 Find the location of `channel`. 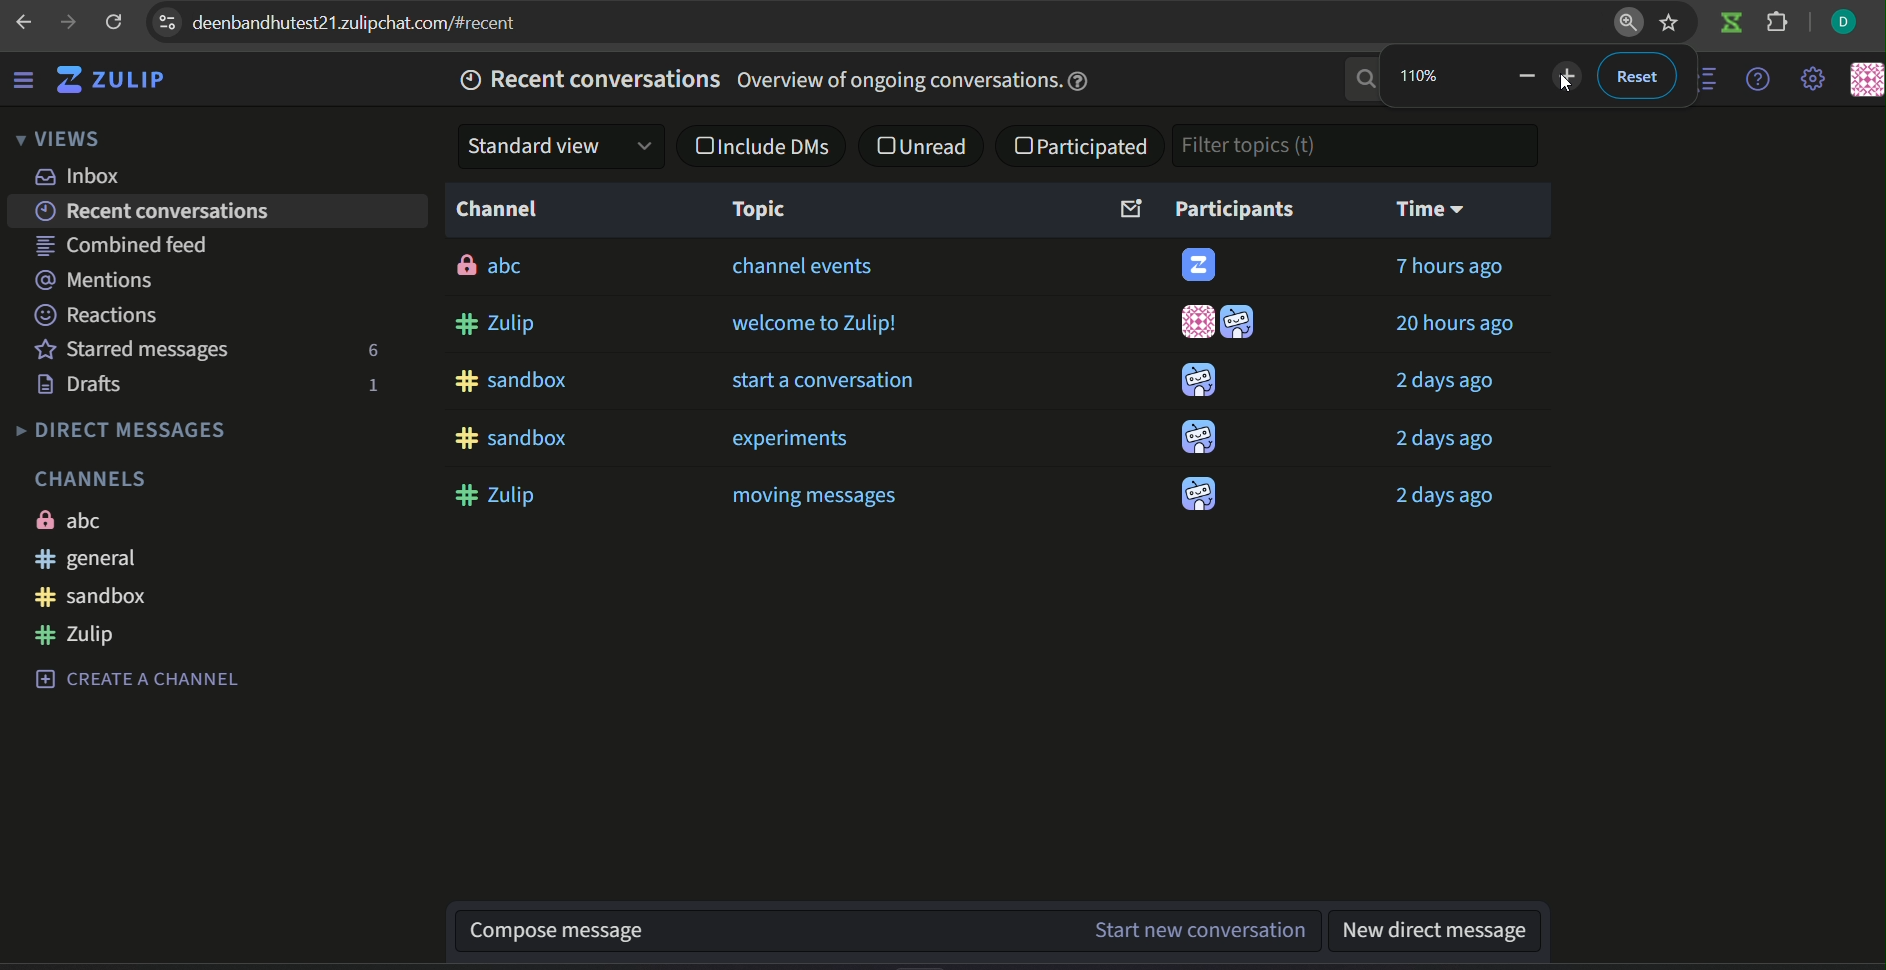

channel is located at coordinates (501, 210).